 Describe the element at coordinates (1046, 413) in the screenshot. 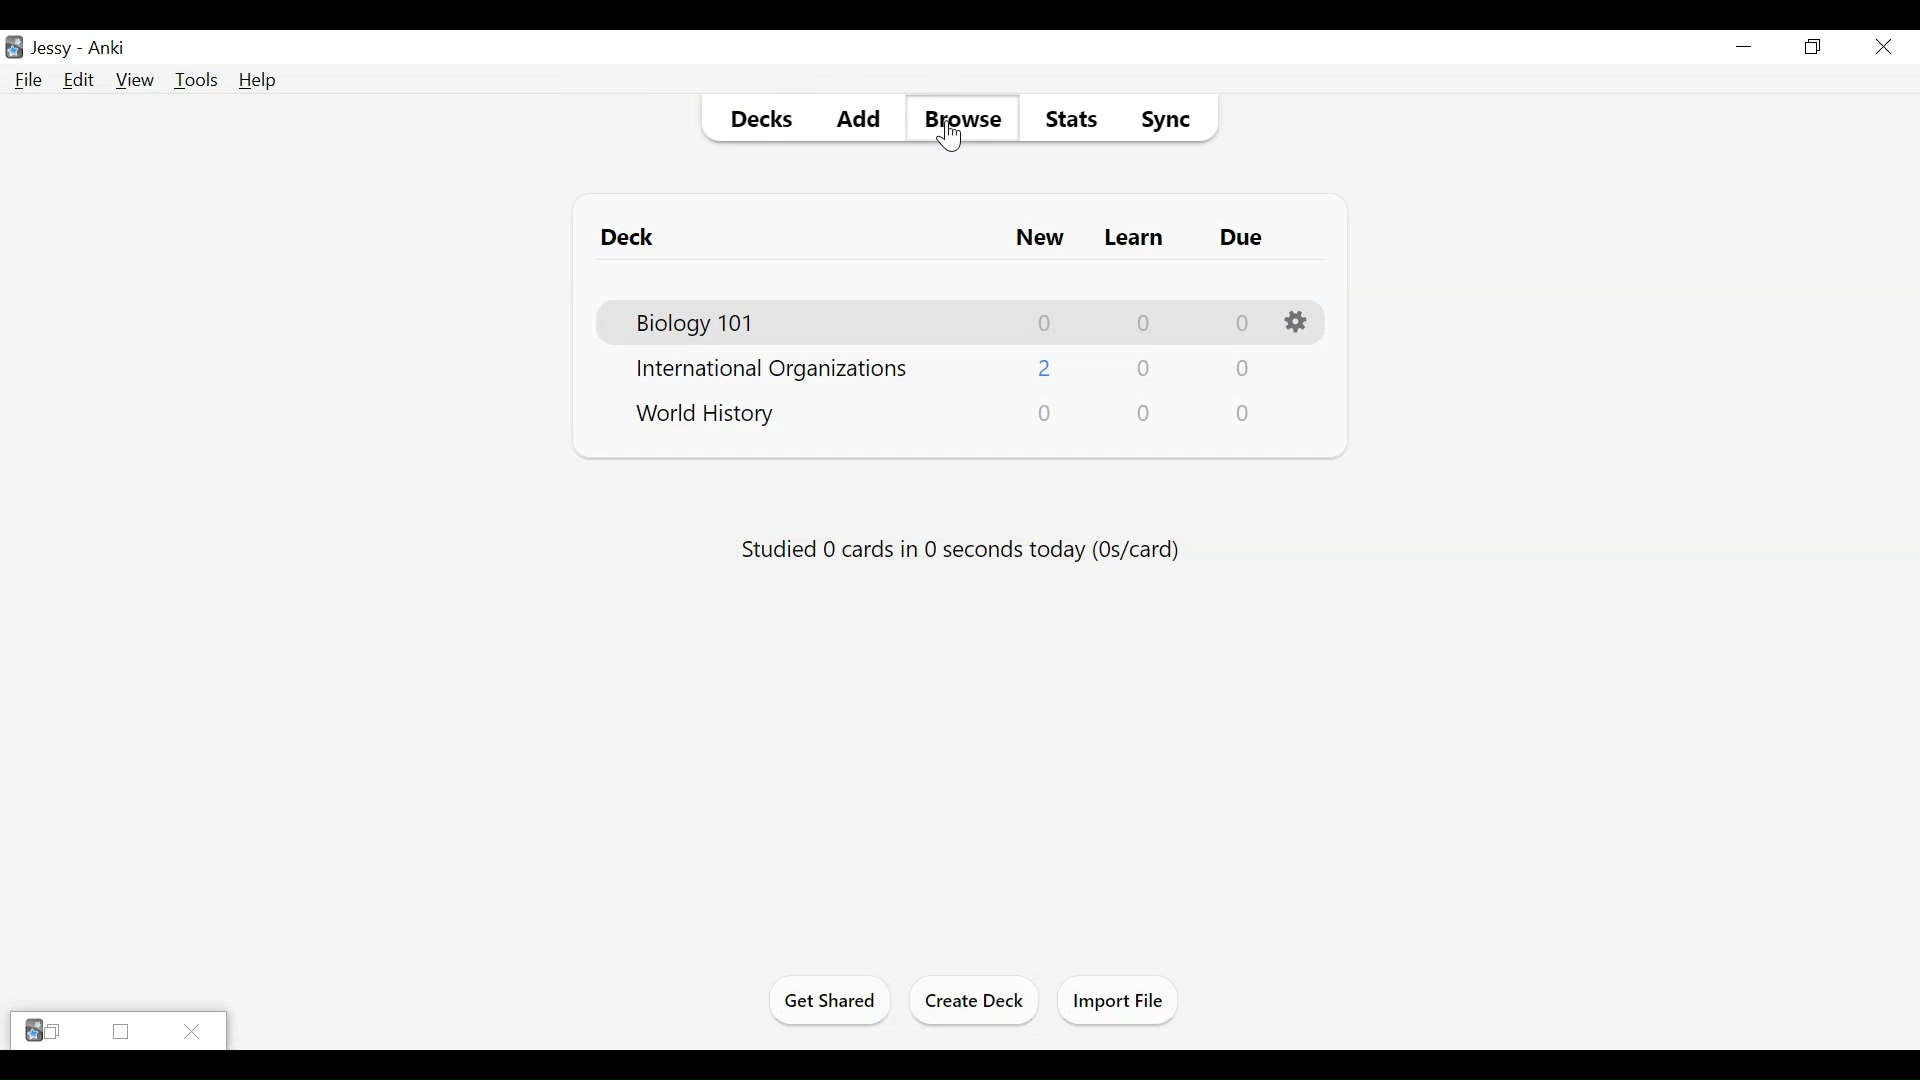

I see `New Card Count` at that location.